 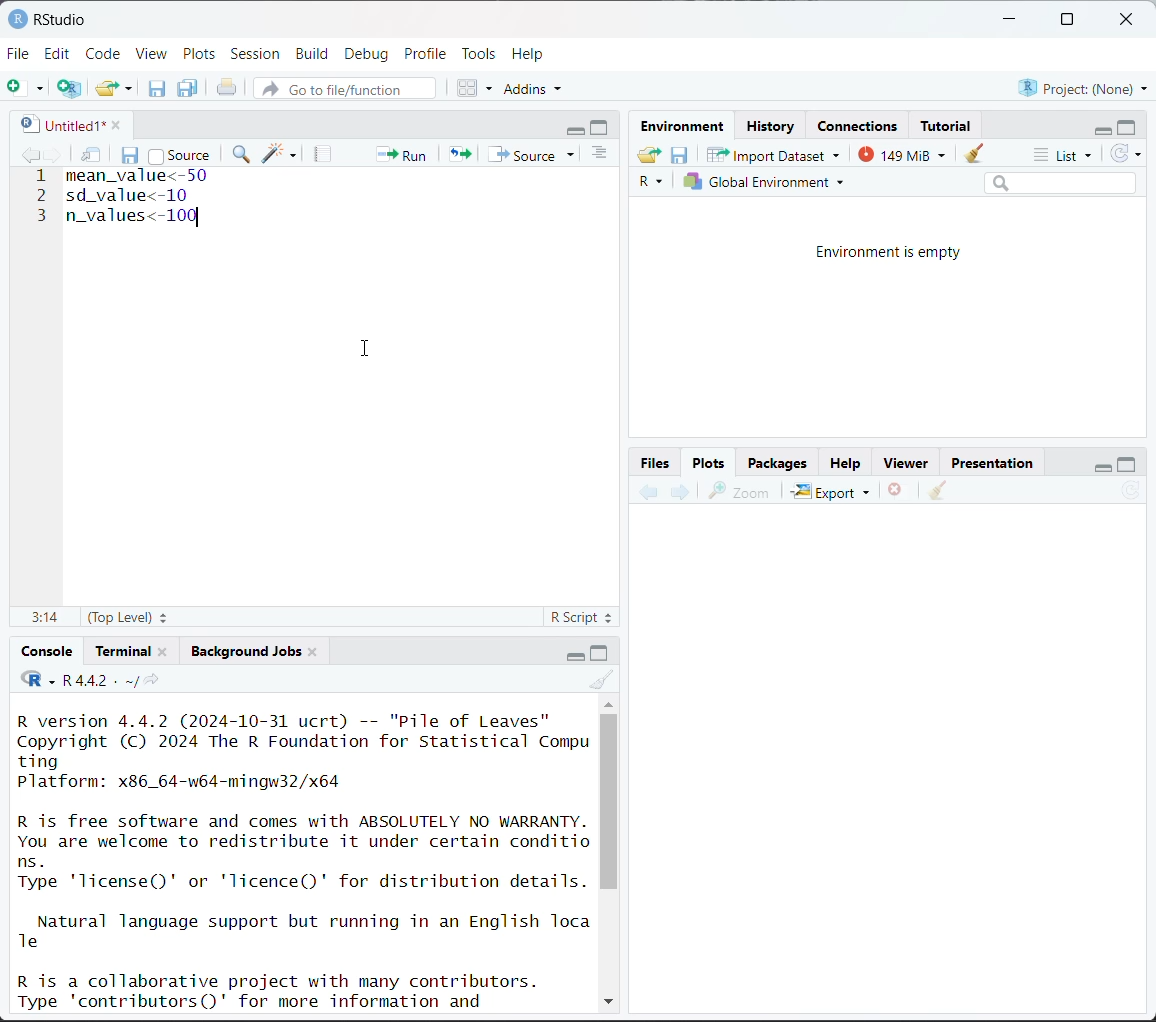 I want to click on down, so click(x=607, y=998).